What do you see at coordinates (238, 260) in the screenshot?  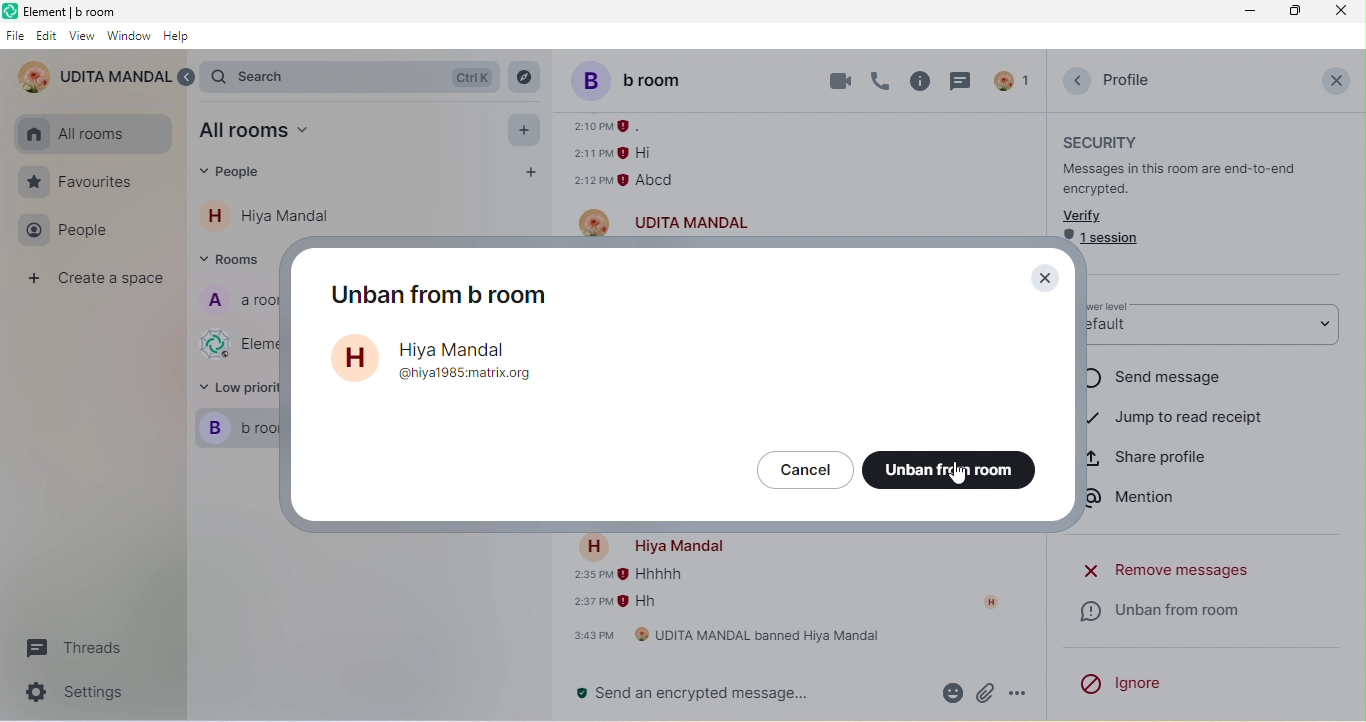 I see `rooms` at bounding box center [238, 260].